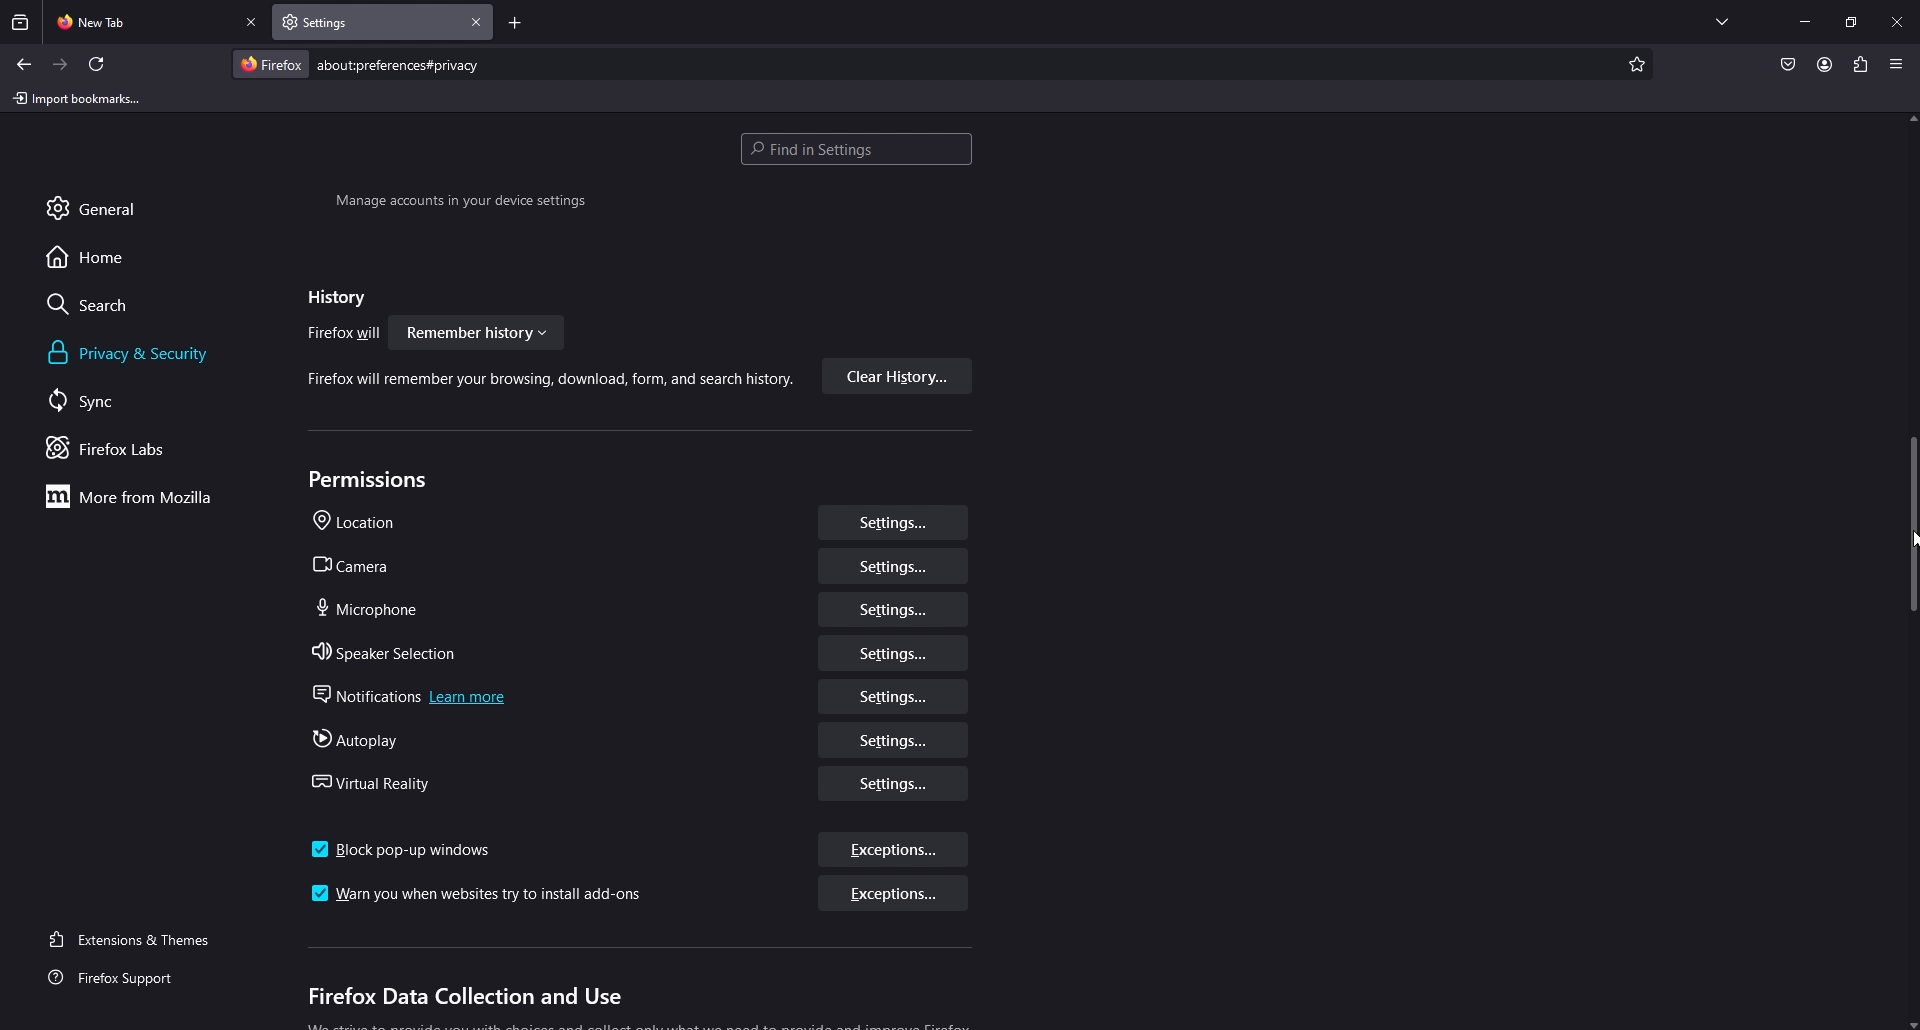 The height and width of the screenshot is (1030, 1920). What do you see at coordinates (106, 304) in the screenshot?
I see `search` at bounding box center [106, 304].